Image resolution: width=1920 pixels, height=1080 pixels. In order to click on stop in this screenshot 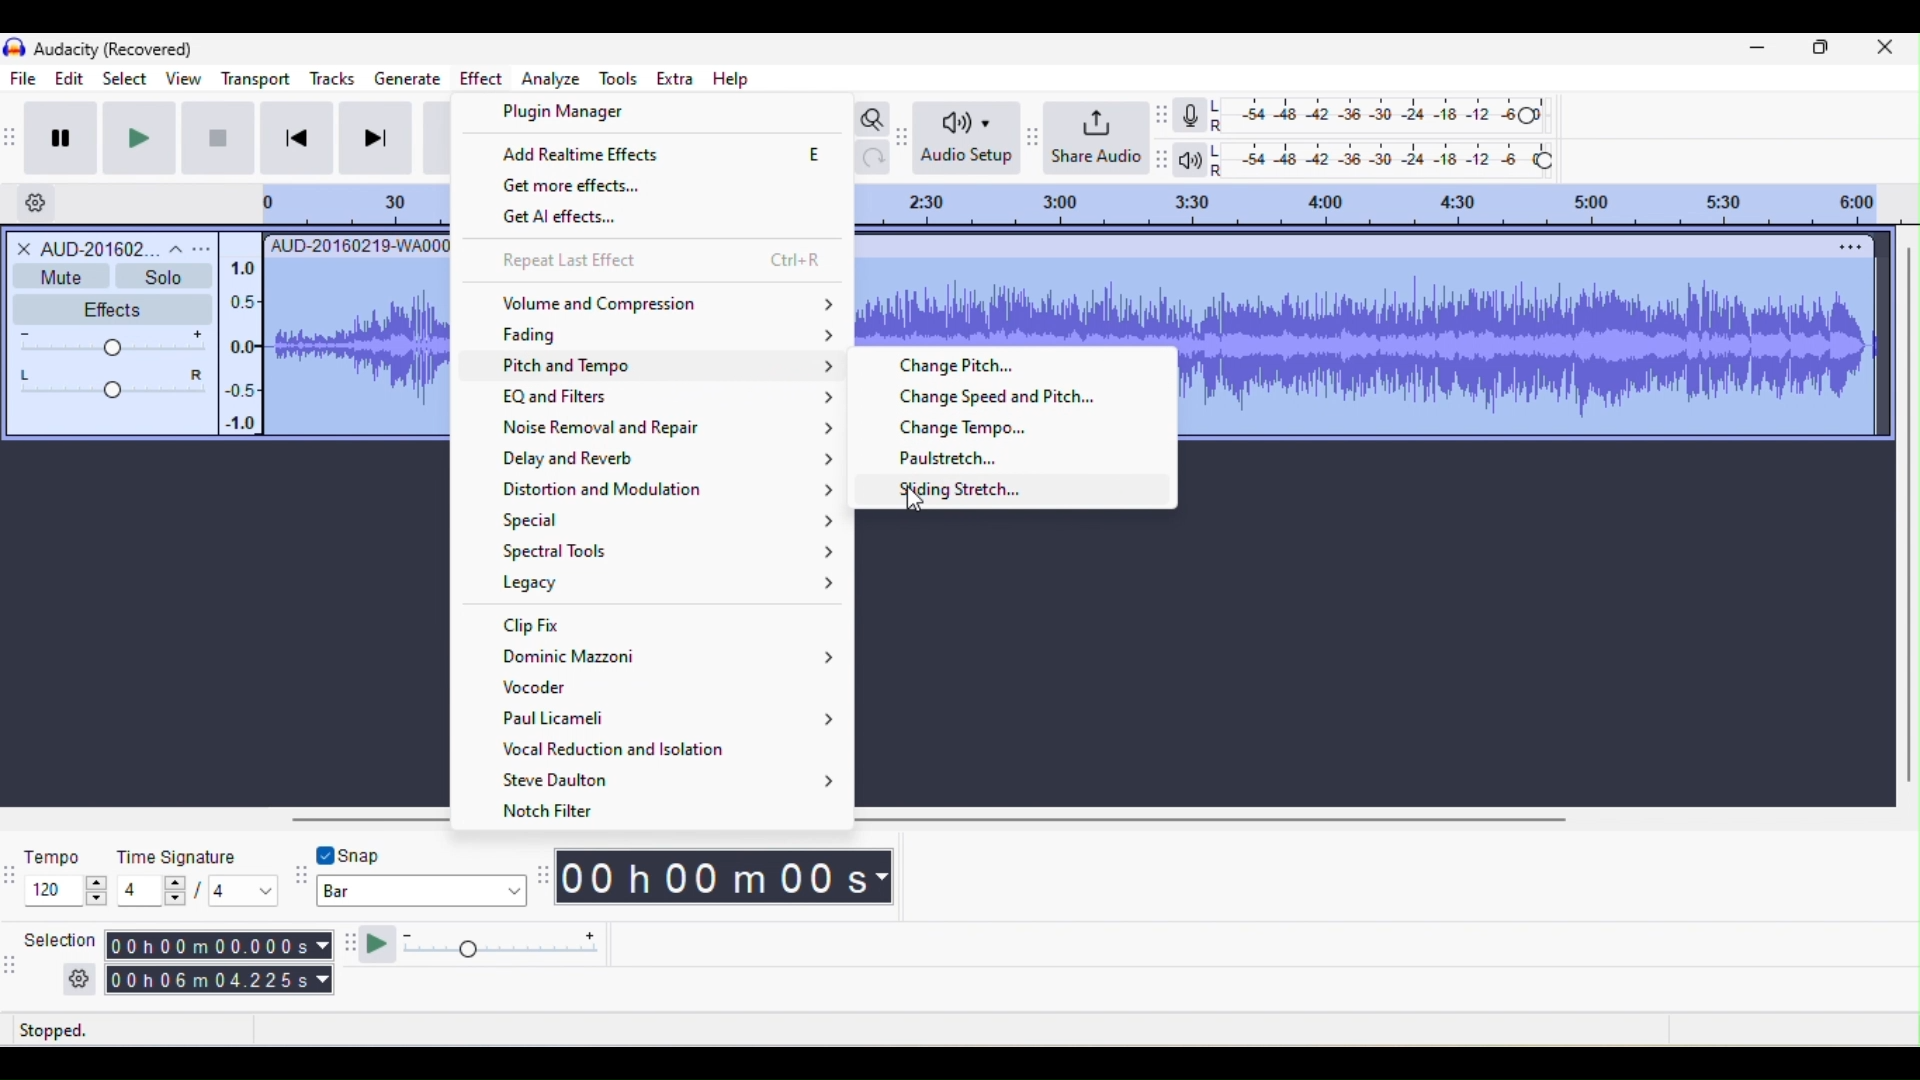, I will do `click(215, 137)`.